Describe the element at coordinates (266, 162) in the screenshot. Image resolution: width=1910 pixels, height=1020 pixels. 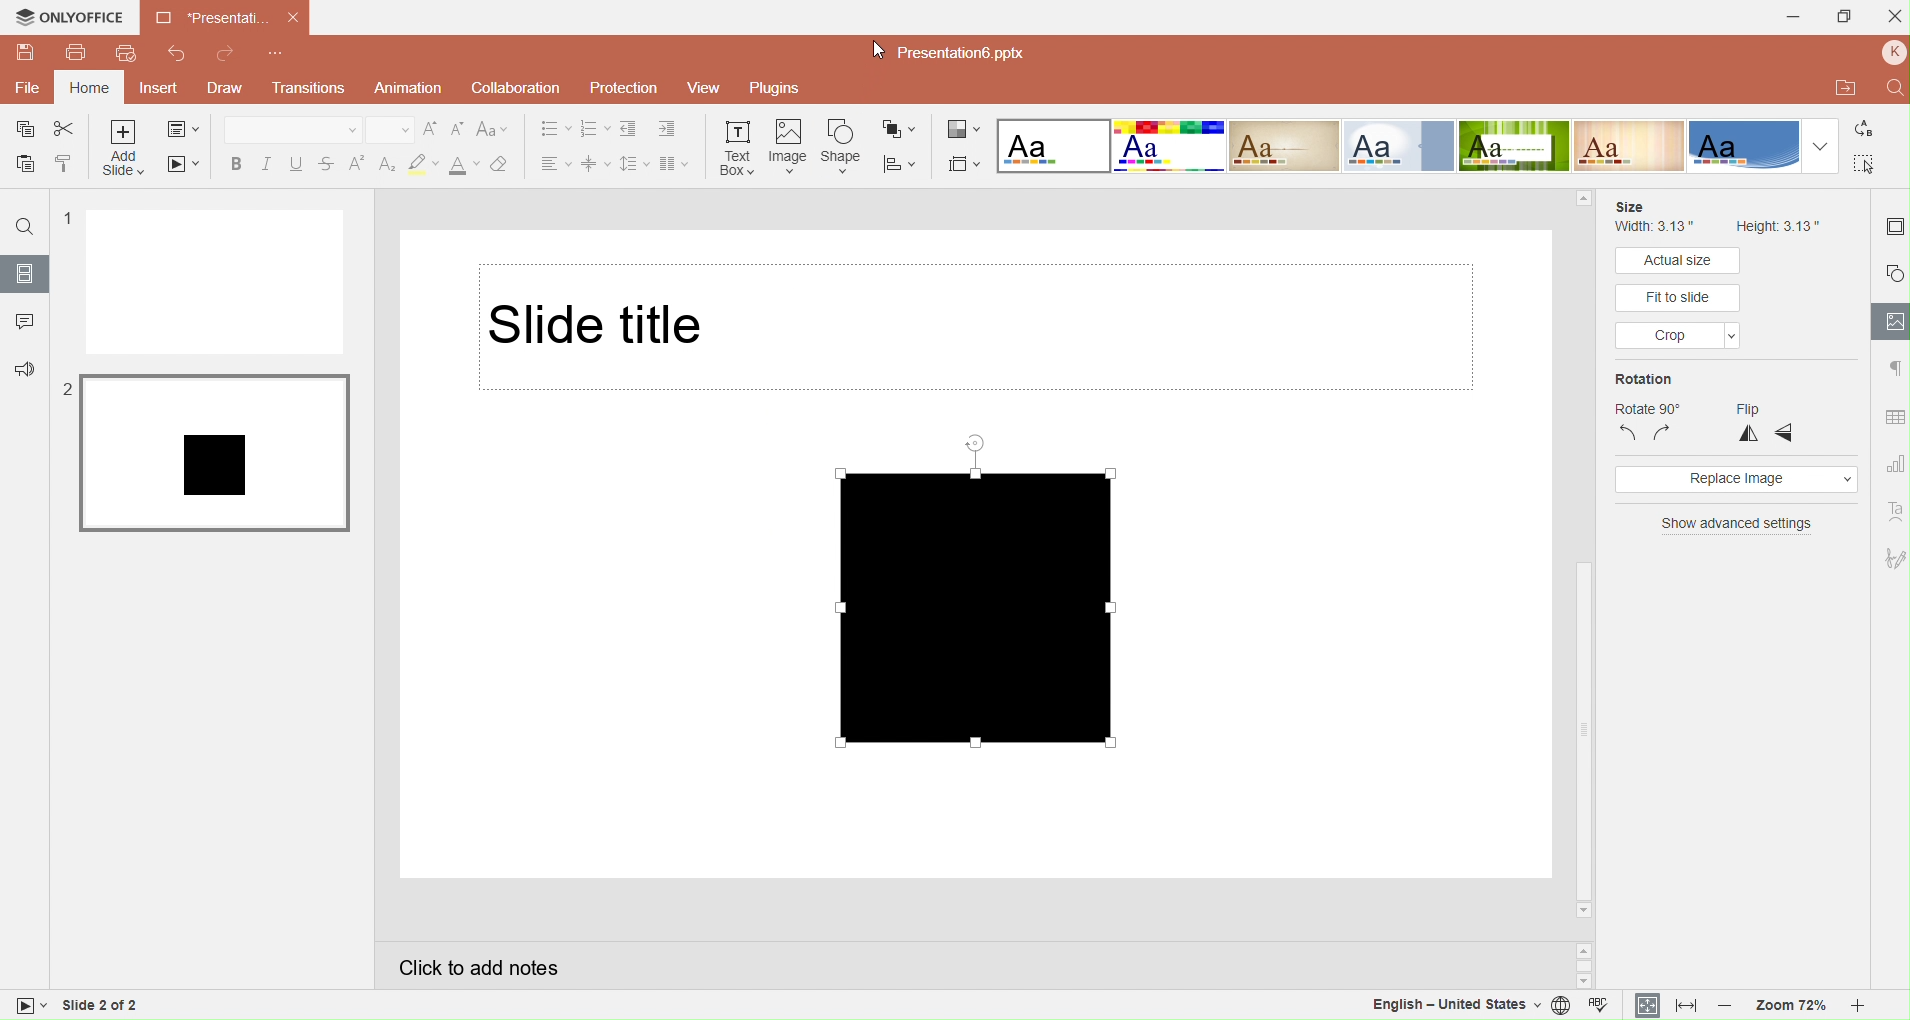
I see `Italic` at that location.